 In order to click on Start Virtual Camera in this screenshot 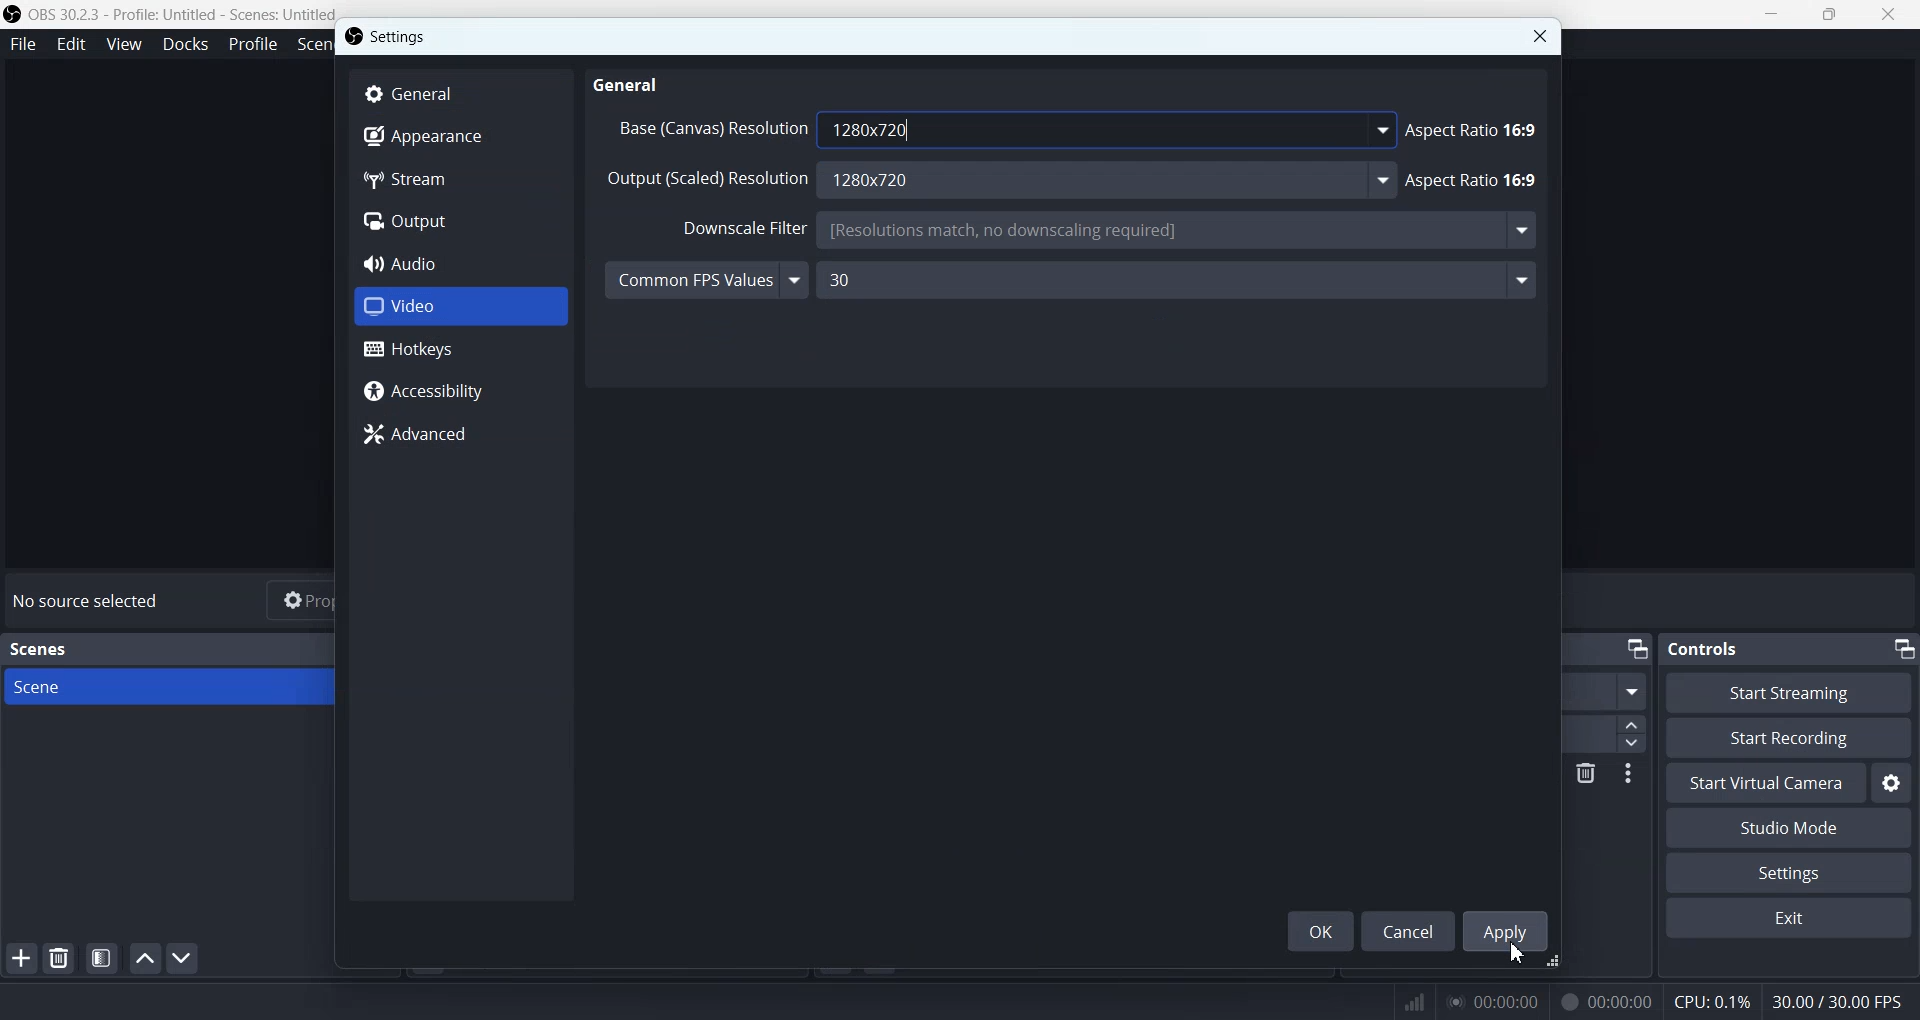, I will do `click(1765, 782)`.